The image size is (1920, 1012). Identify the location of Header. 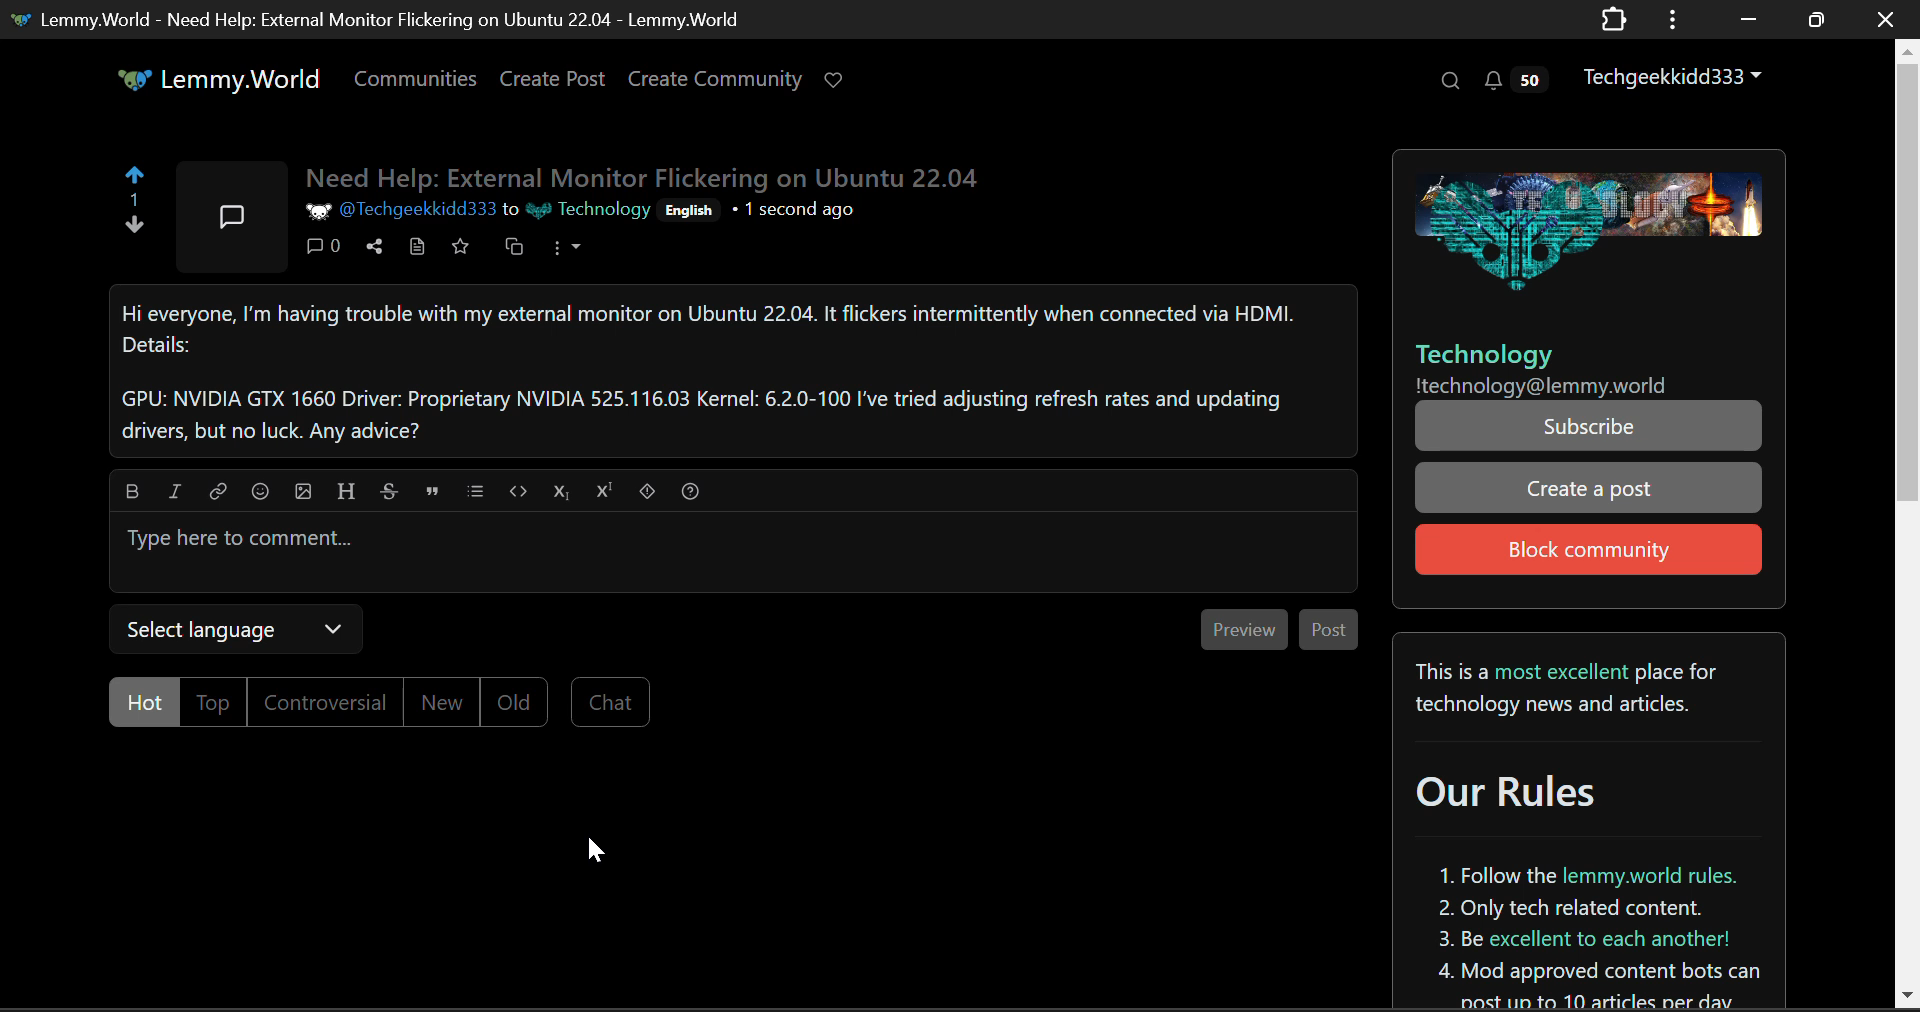
(344, 489).